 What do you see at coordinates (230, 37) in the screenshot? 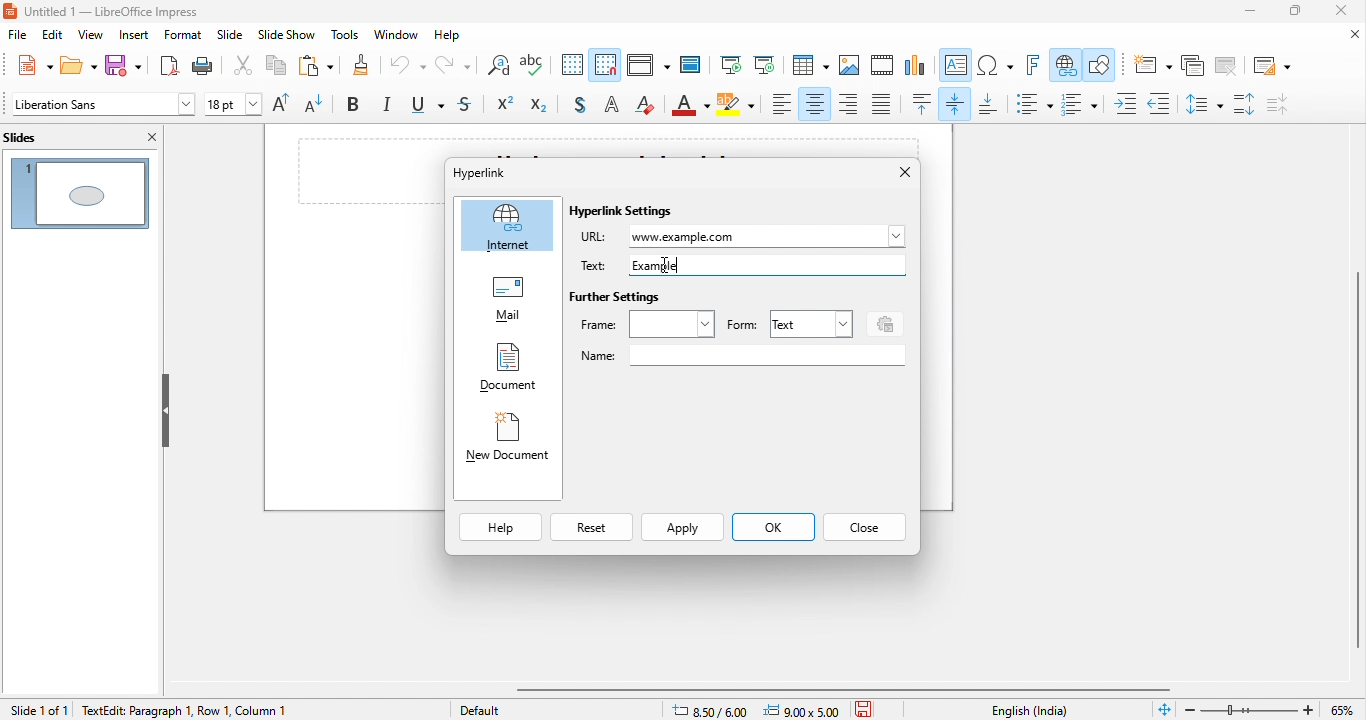
I see `slide` at bounding box center [230, 37].